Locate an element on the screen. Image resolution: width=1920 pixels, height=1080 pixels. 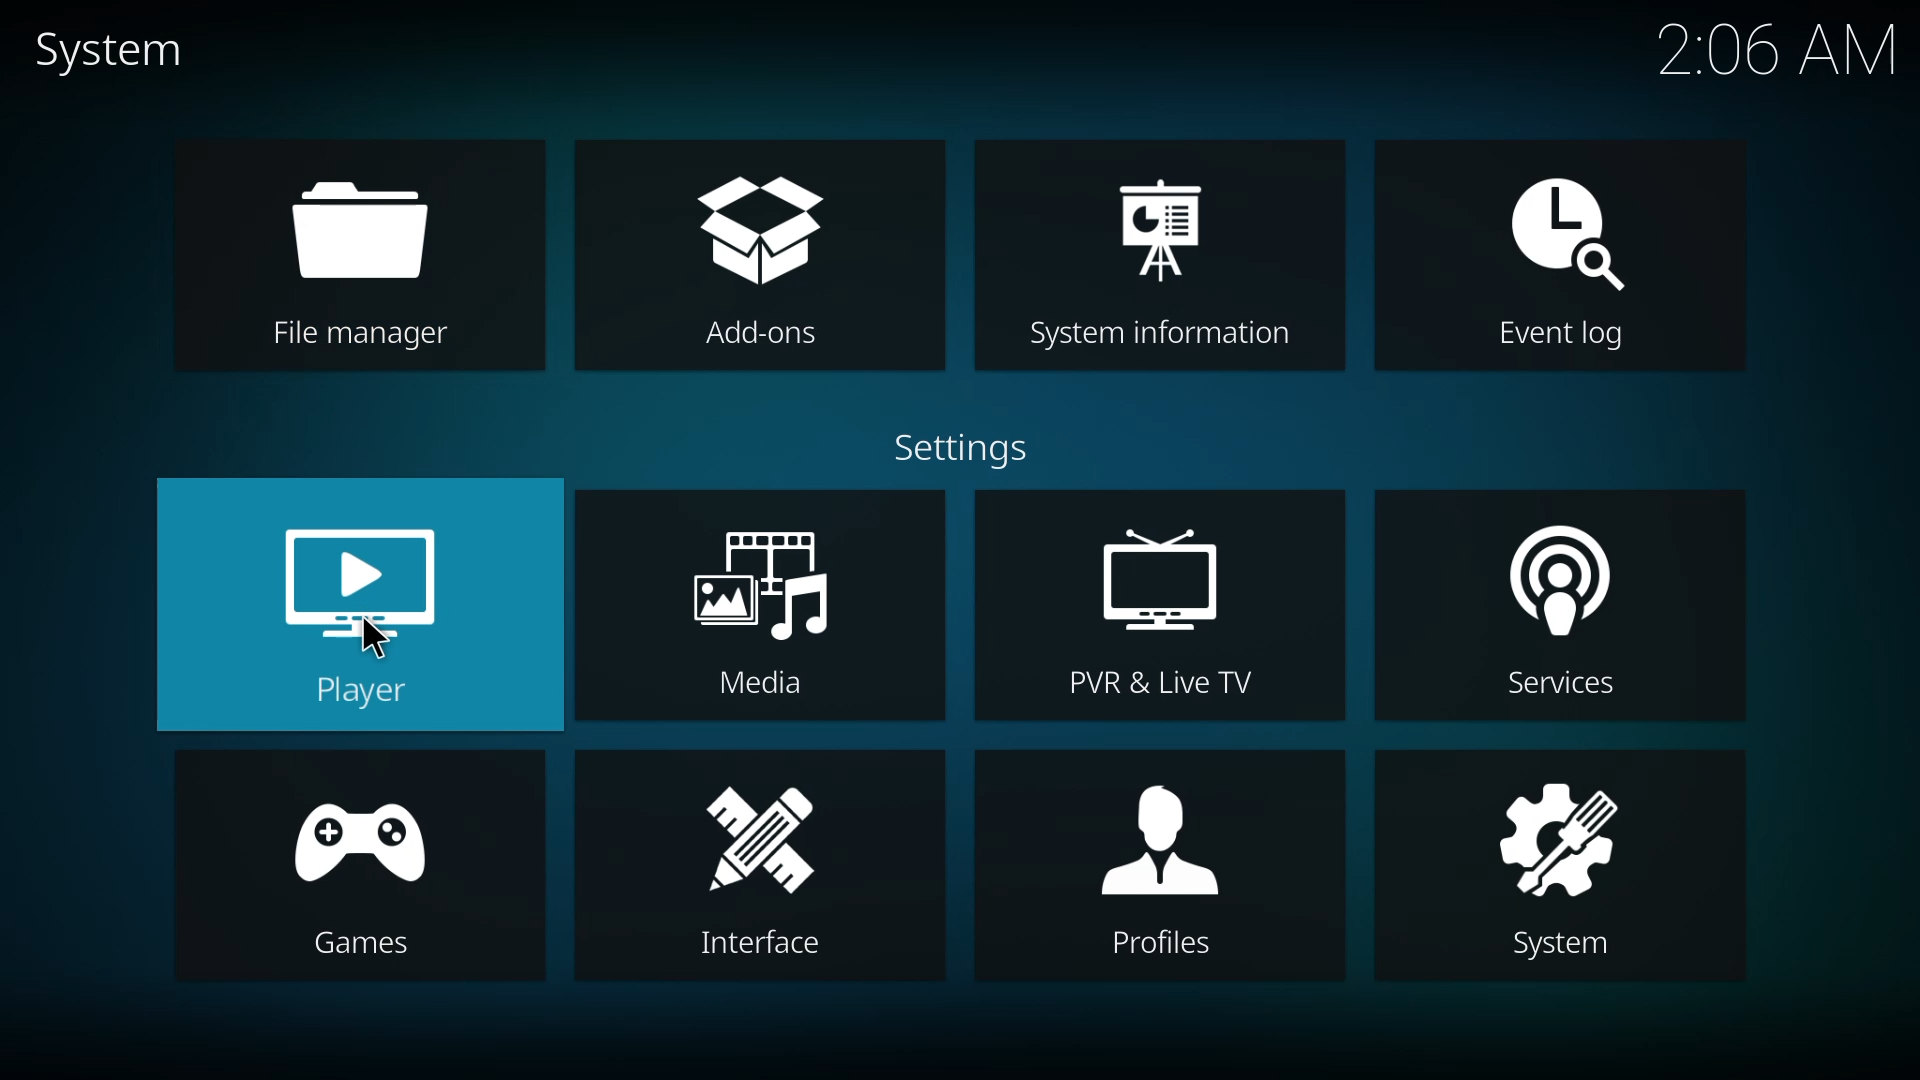
system information is located at coordinates (1159, 262).